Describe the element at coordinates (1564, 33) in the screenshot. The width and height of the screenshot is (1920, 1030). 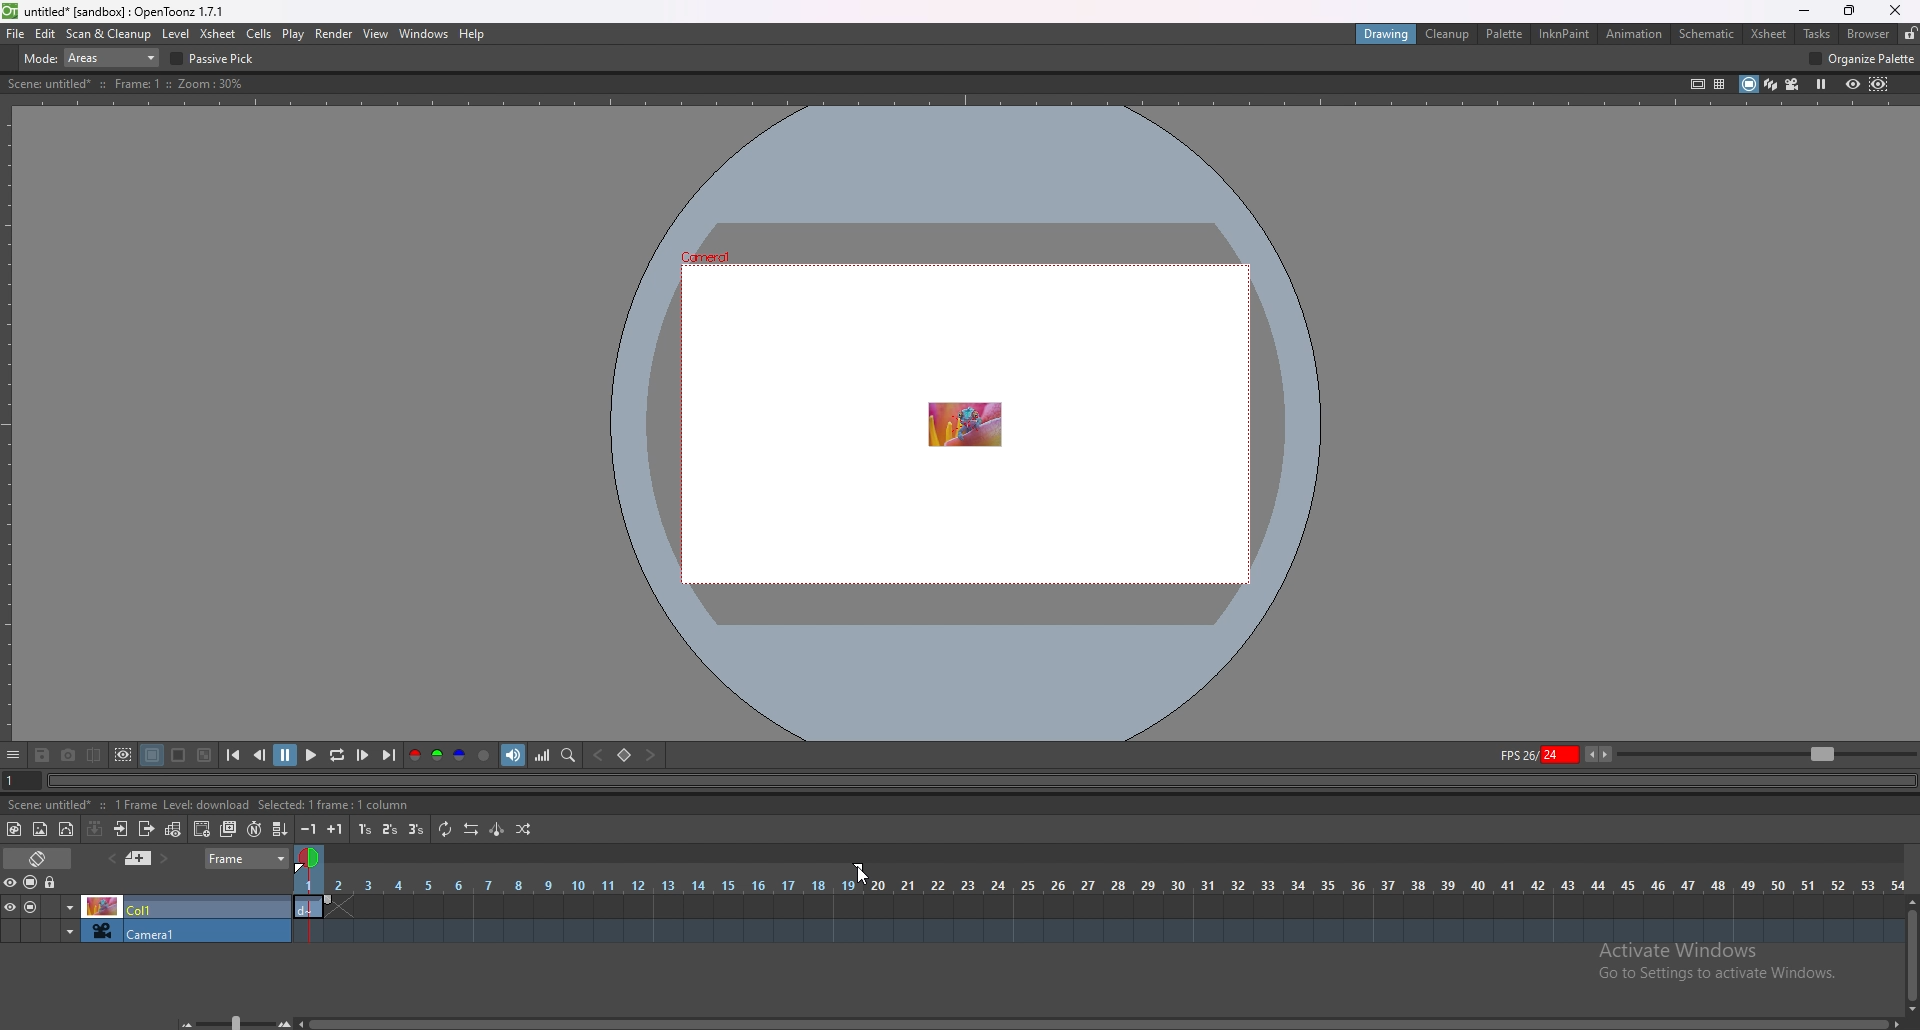
I see `inknpaint` at that location.